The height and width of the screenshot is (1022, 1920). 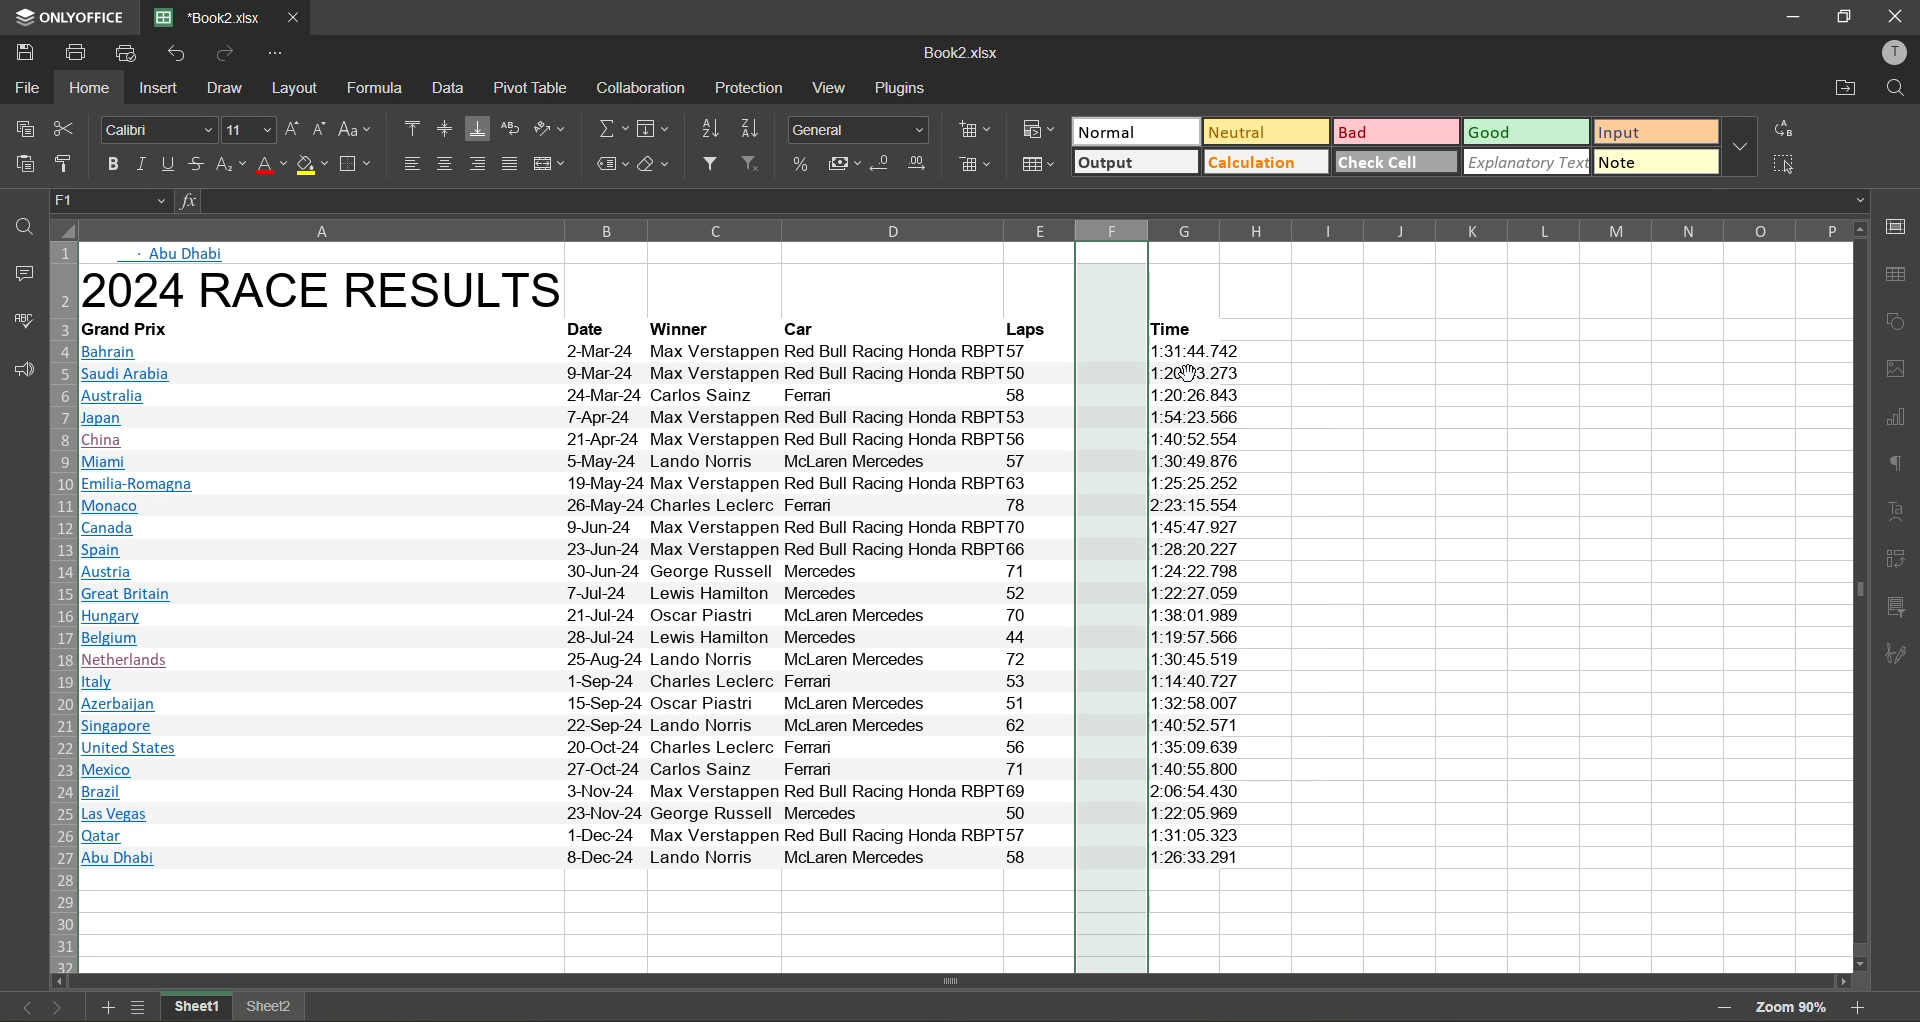 What do you see at coordinates (18, 368) in the screenshot?
I see `feedback` at bounding box center [18, 368].